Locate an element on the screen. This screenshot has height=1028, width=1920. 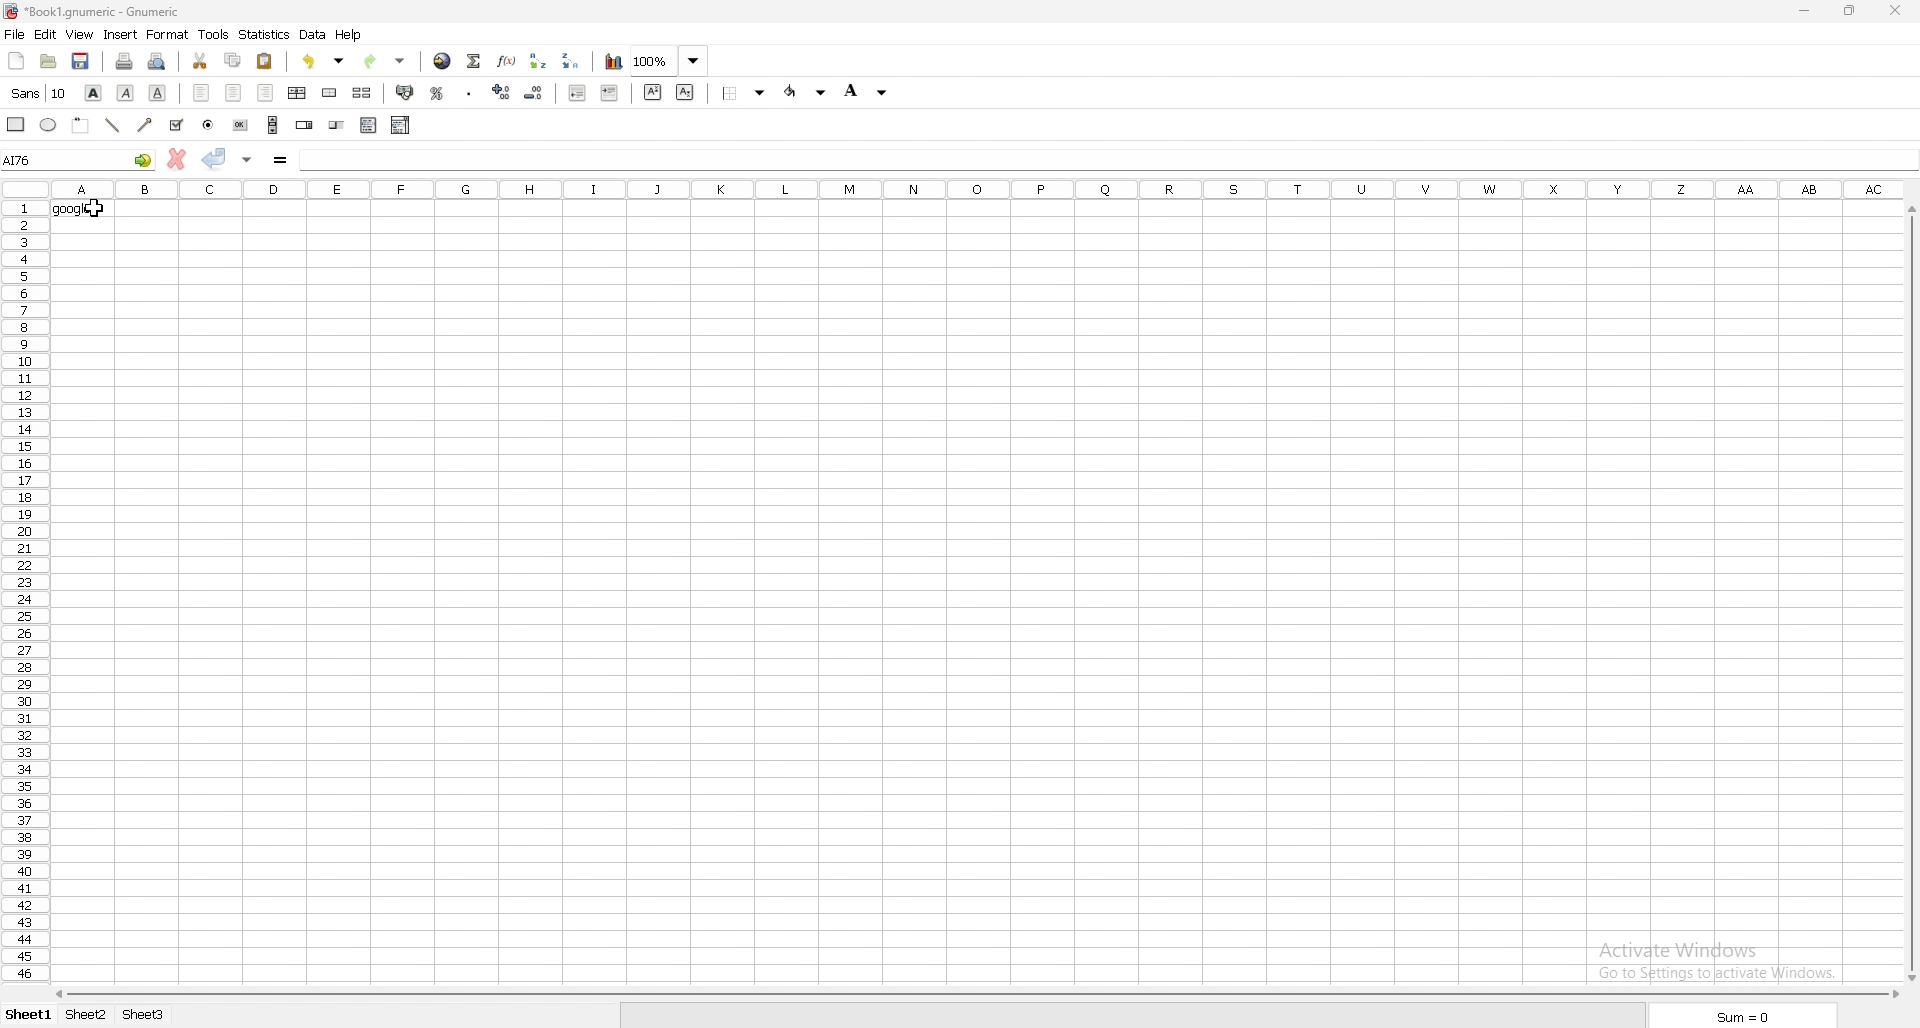
cursor is located at coordinates (98, 212).